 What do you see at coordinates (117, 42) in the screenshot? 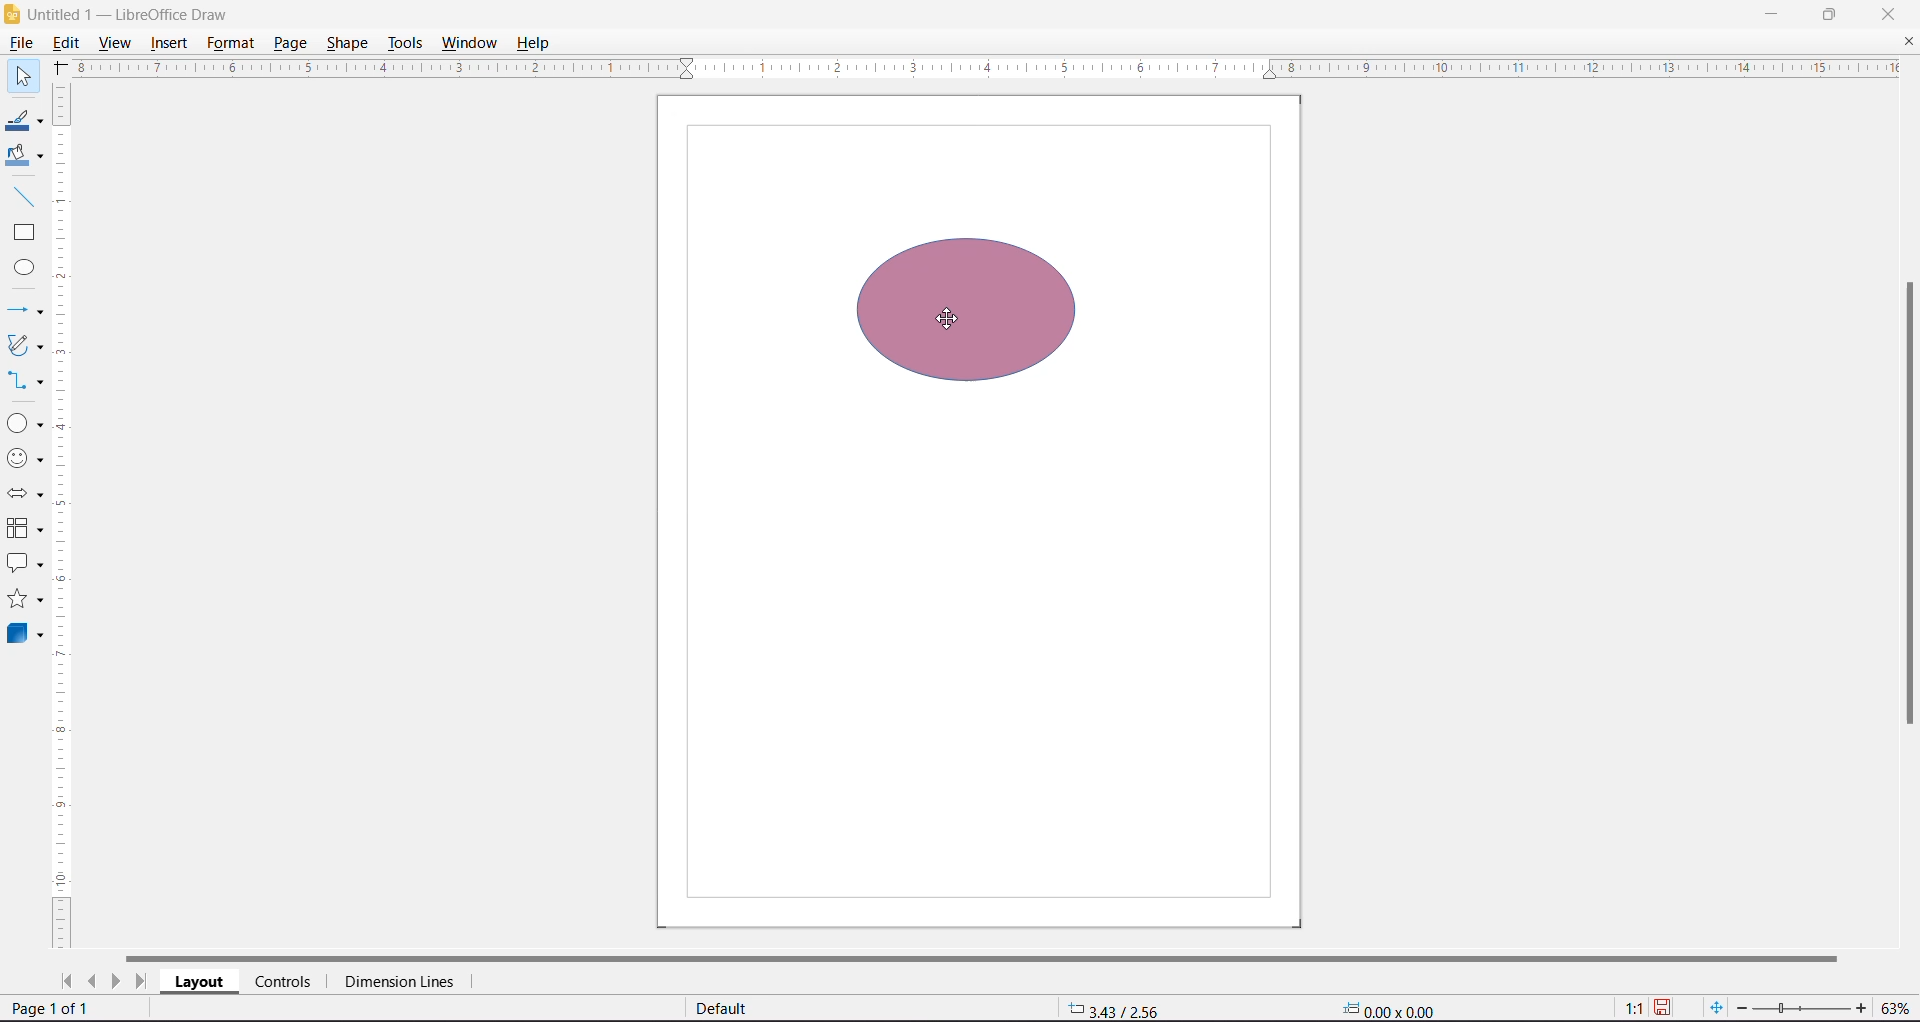
I see `View` at bounding box center [117, 42].